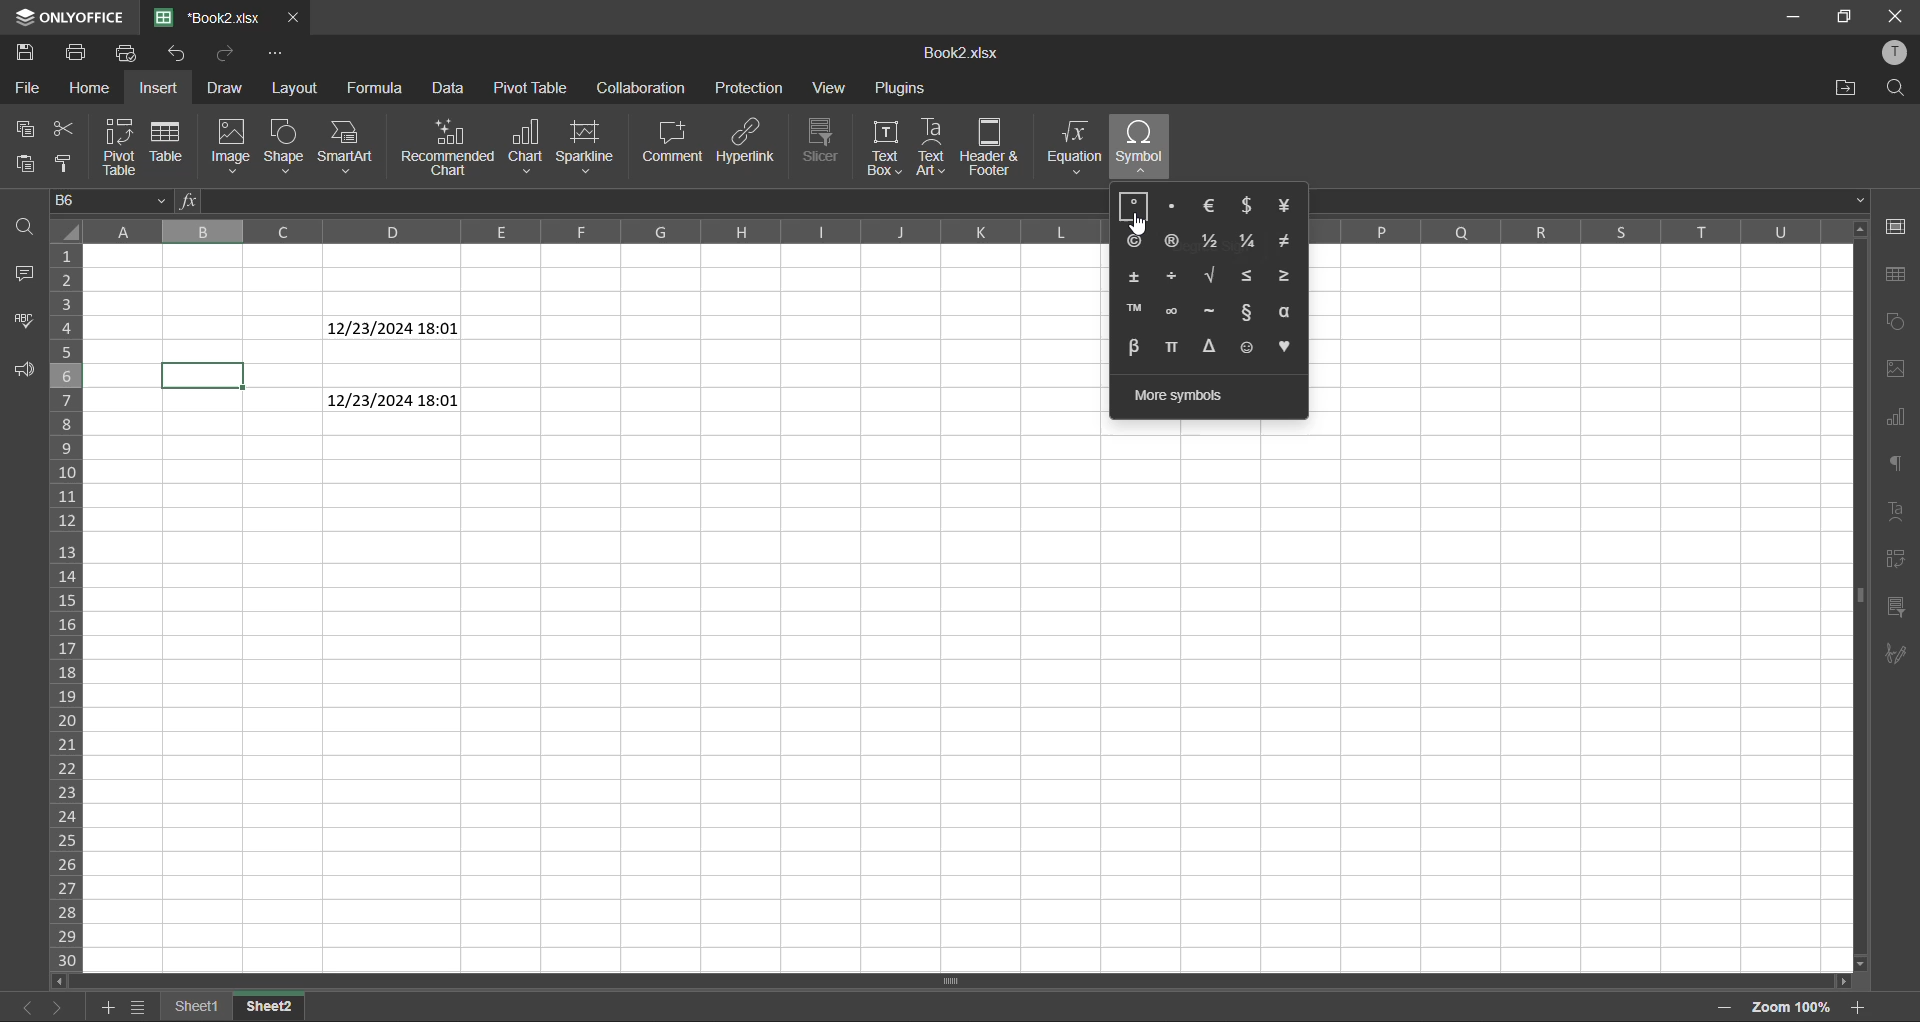  What do you see at coordinates (1210, 311) in the screenshot?
I see `tilde` at bounding box center [1210, 311].